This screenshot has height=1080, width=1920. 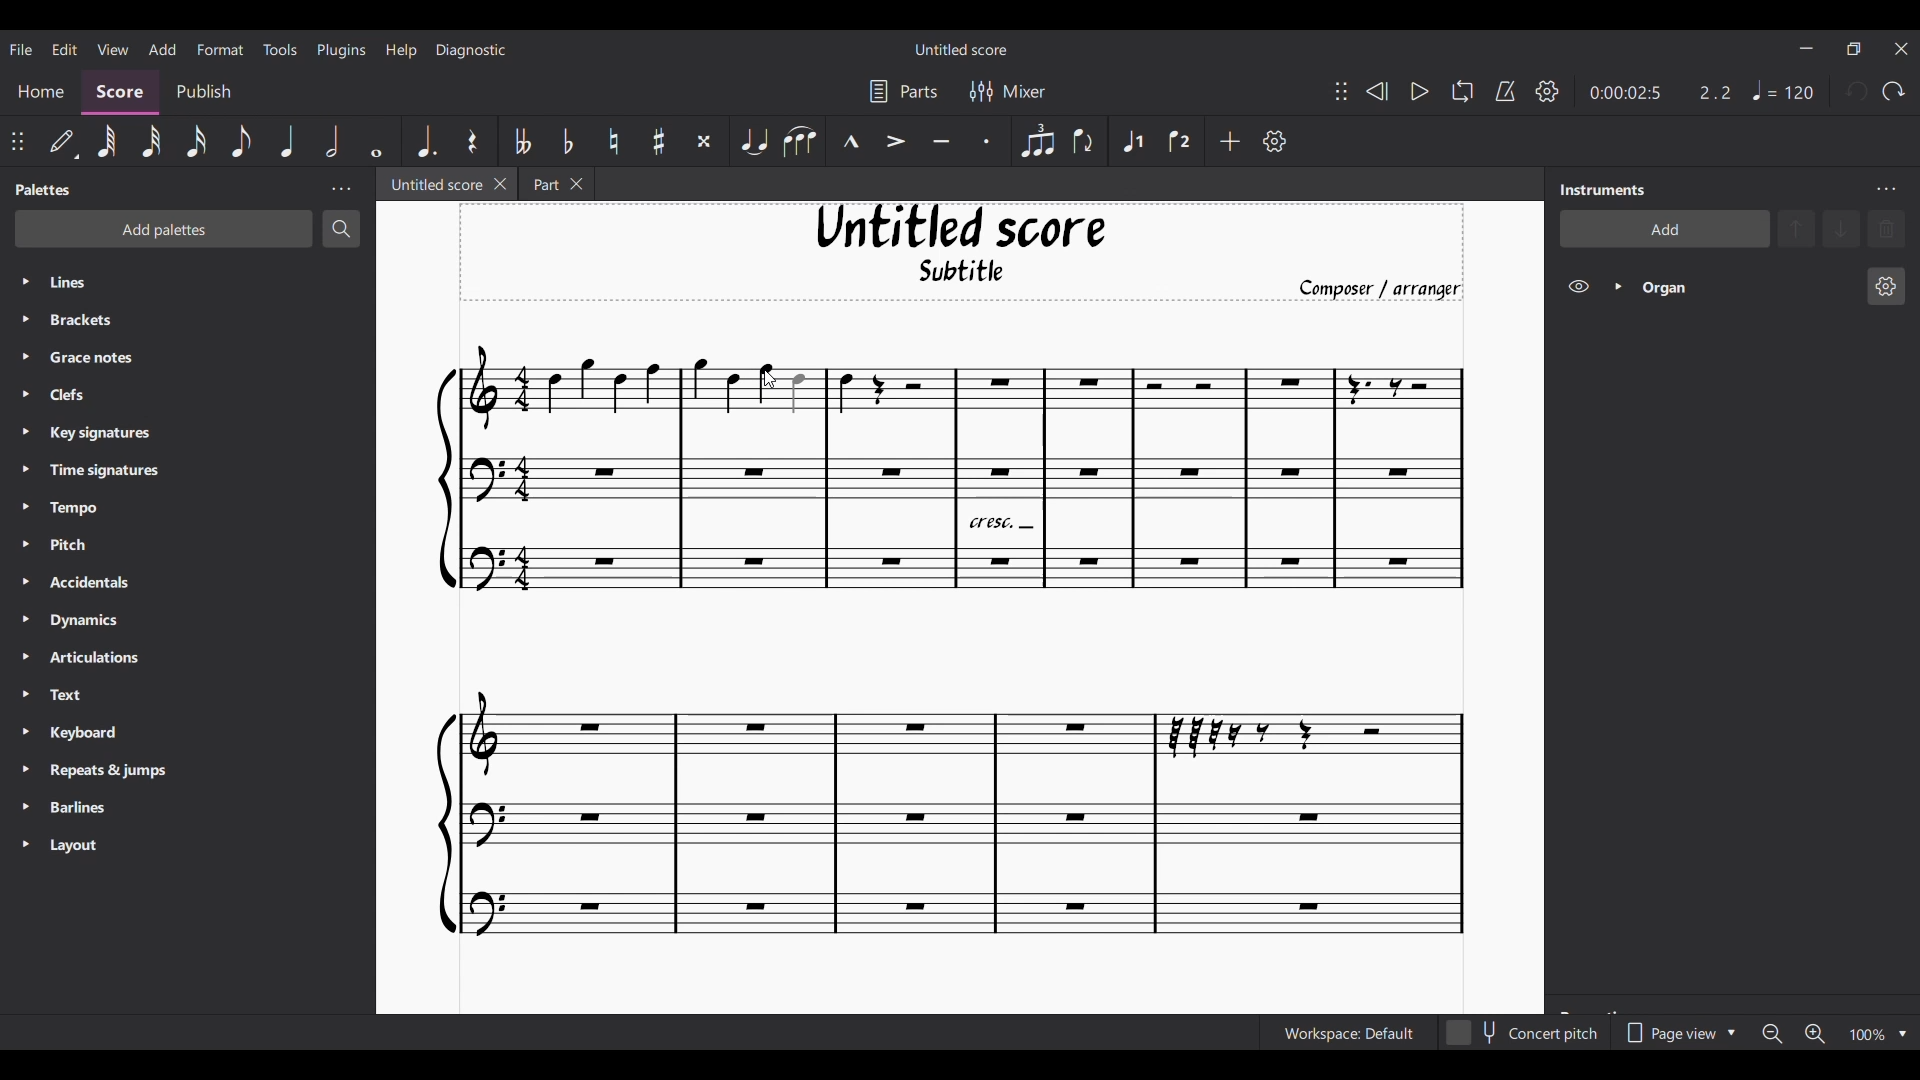 What do you see at coordinates (425, 140) in the screenshot?
I see `Augmentation dot` at bounding box center [425, 140].